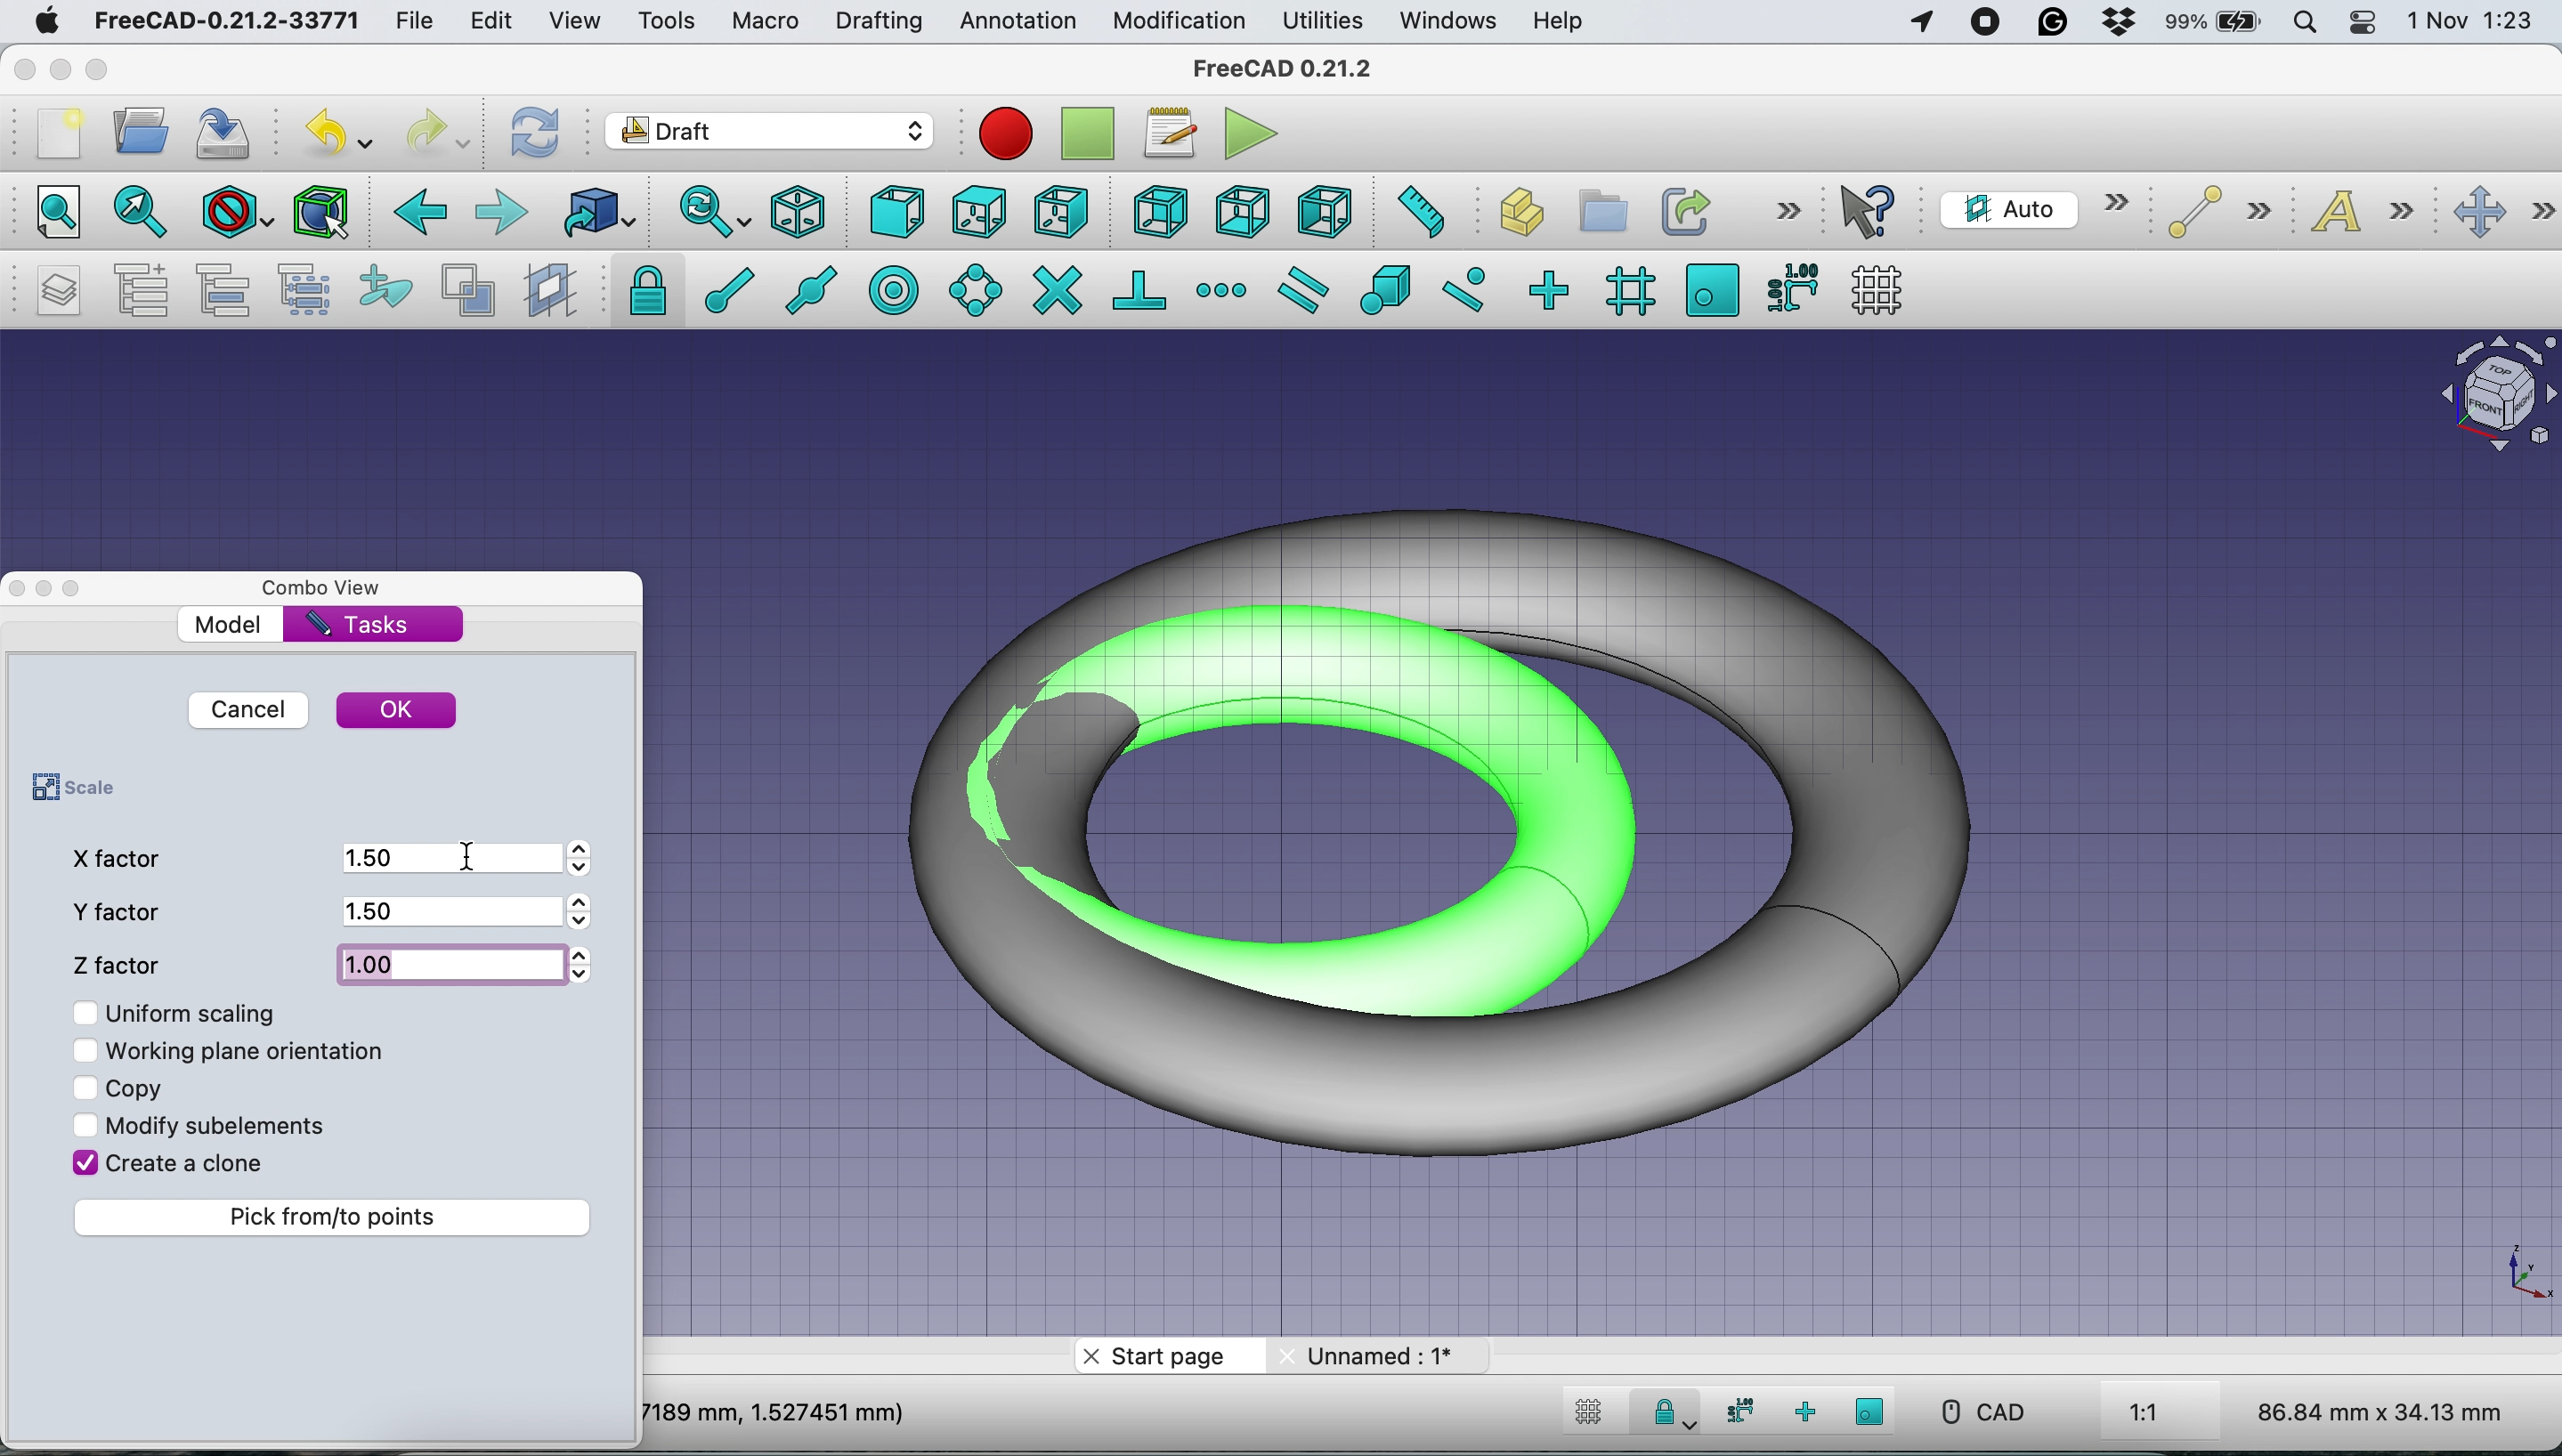 This screenshot has width=2562, height=1456. What do you see at coordinates (638, 290) in the screenshot?
I see `snap lock` at bounding box center [638, 290].